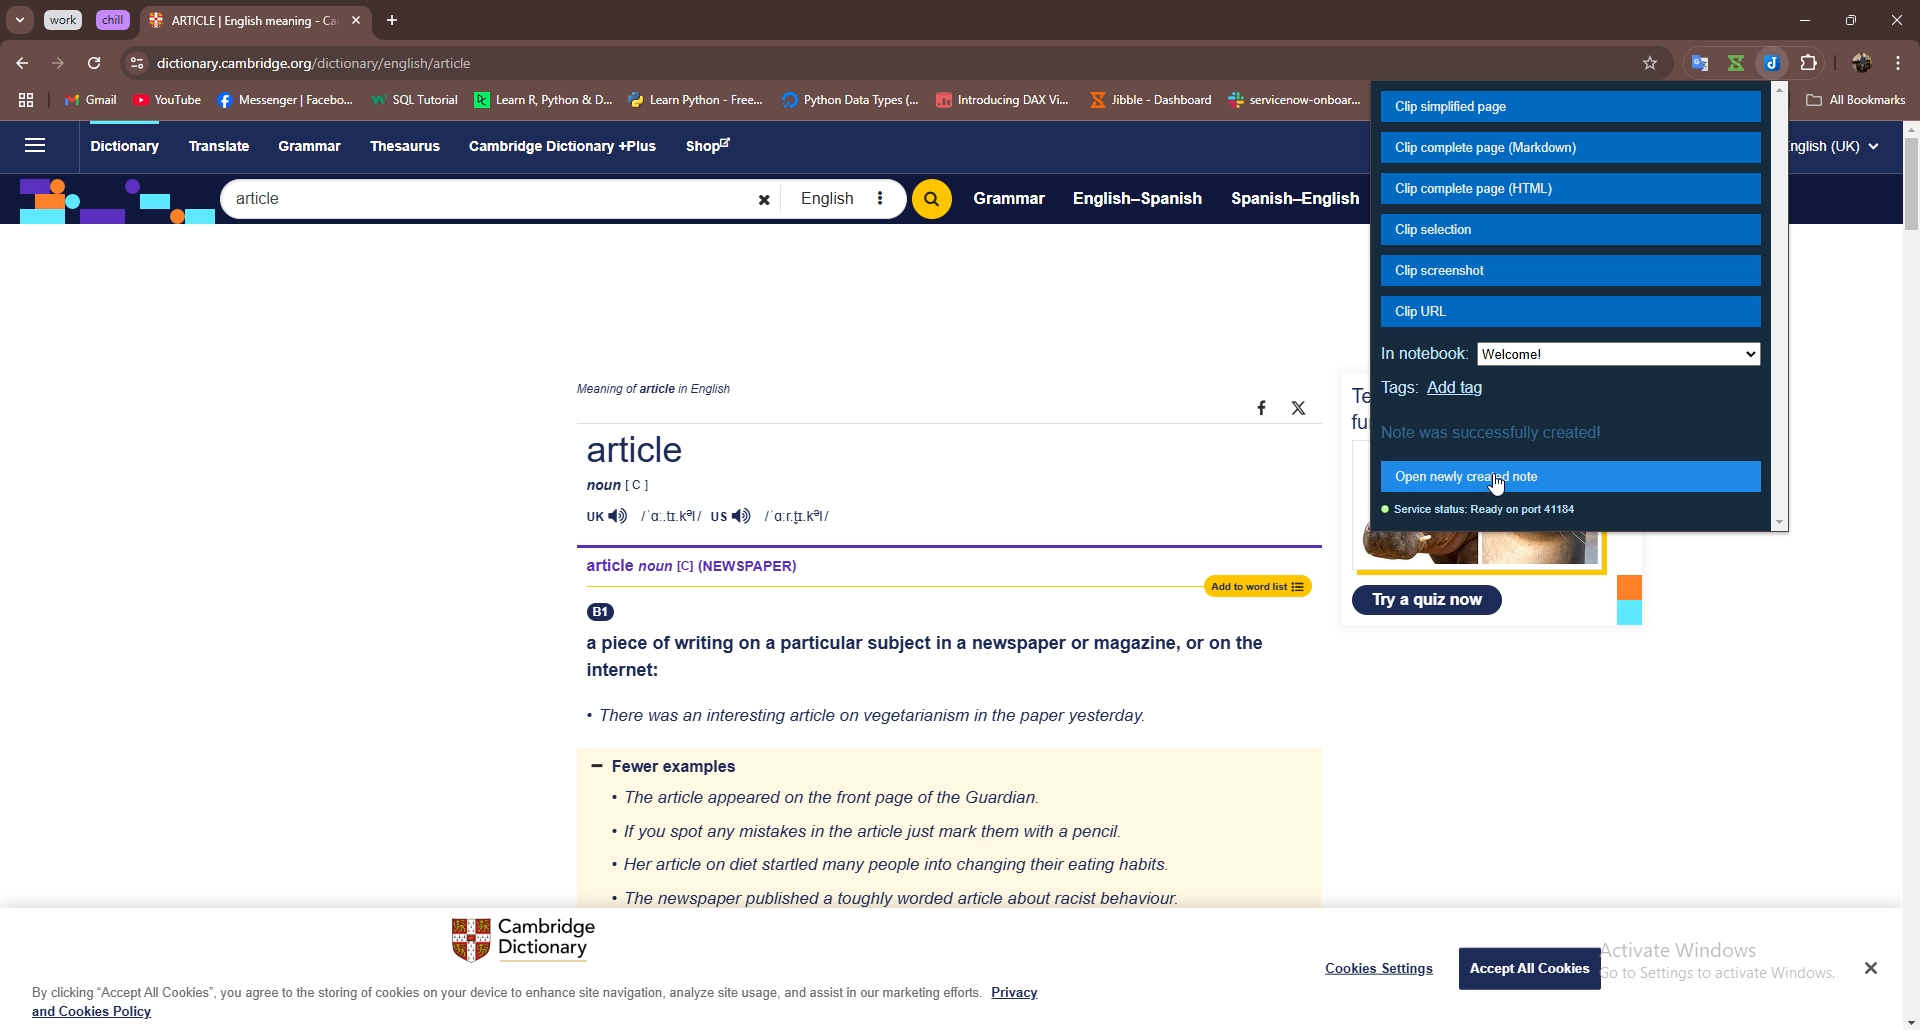 The width and height of the screenshot is (1920, 1030). What do you see at coordinates (1804, 19) in the screenshot?
I see `minimize` at bounding box center [1804, 19].